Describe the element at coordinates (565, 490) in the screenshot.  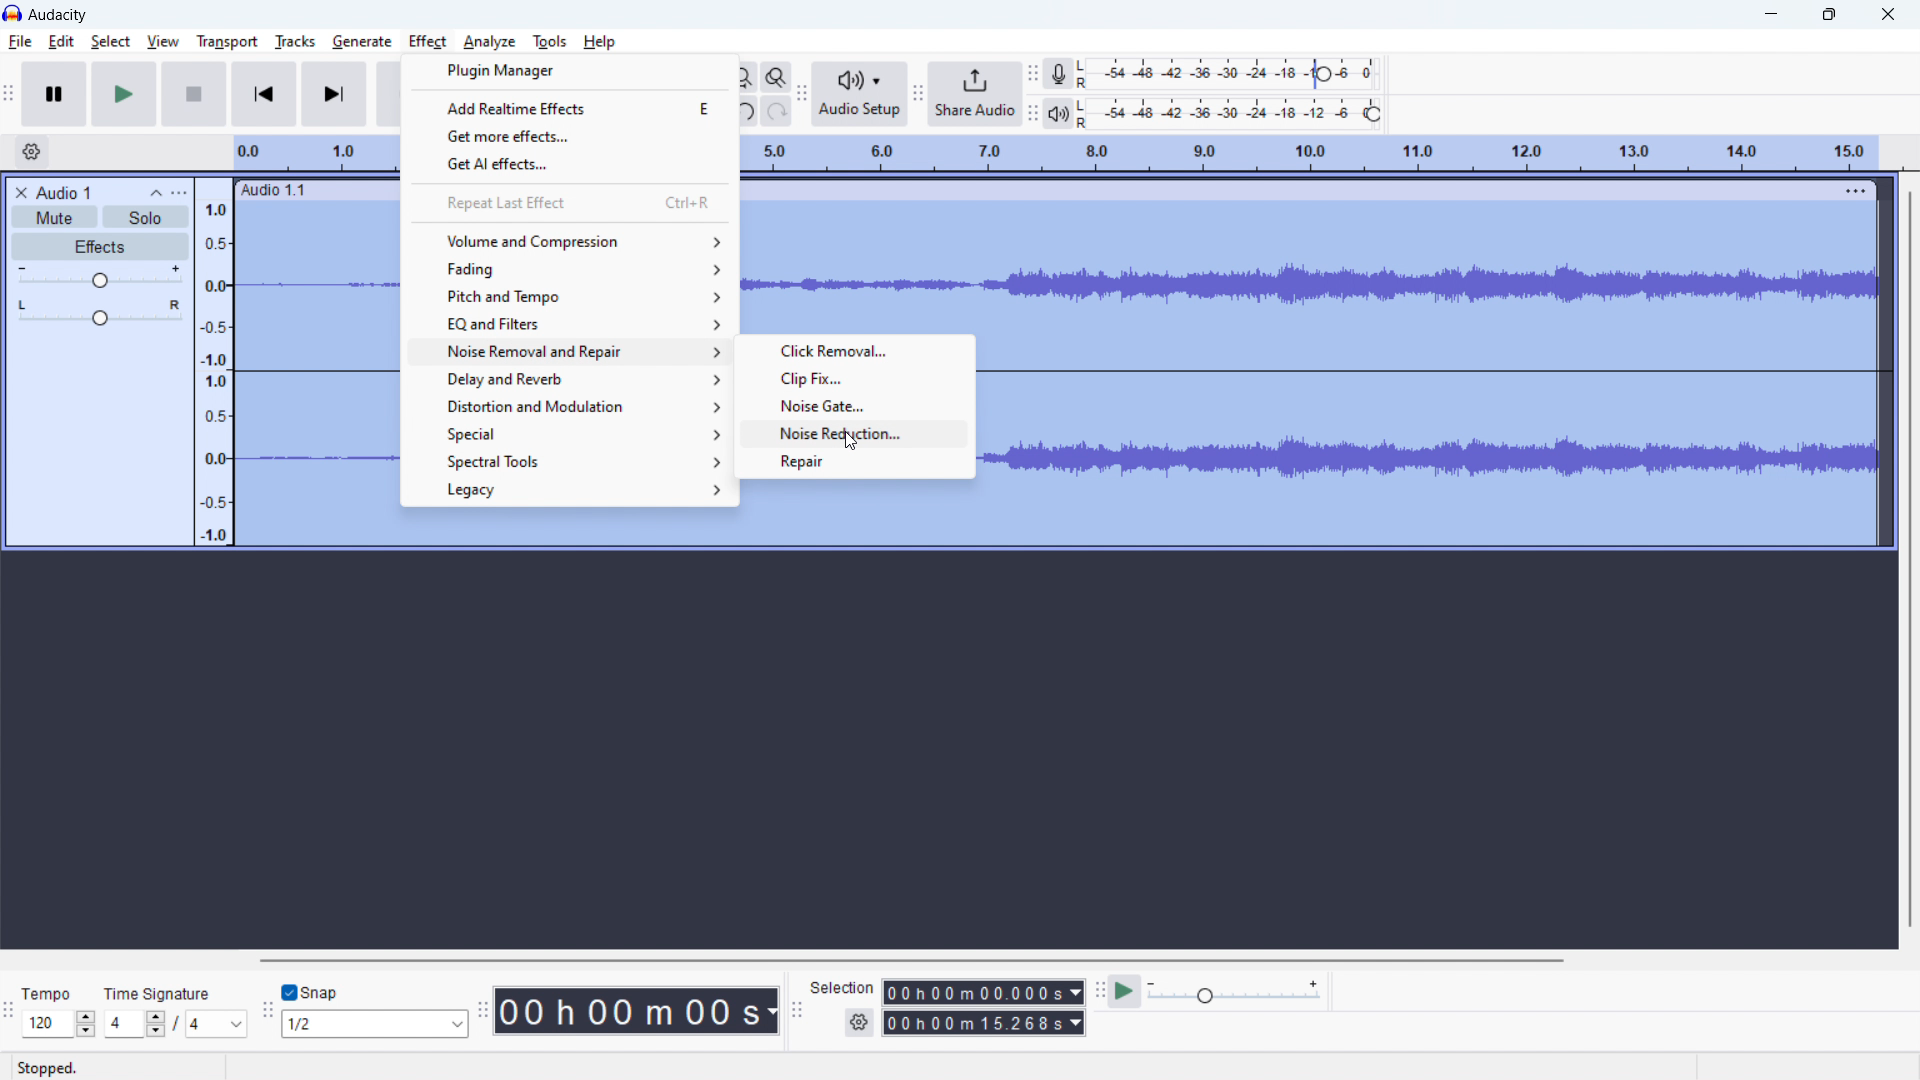
I see `legacy` at that location.